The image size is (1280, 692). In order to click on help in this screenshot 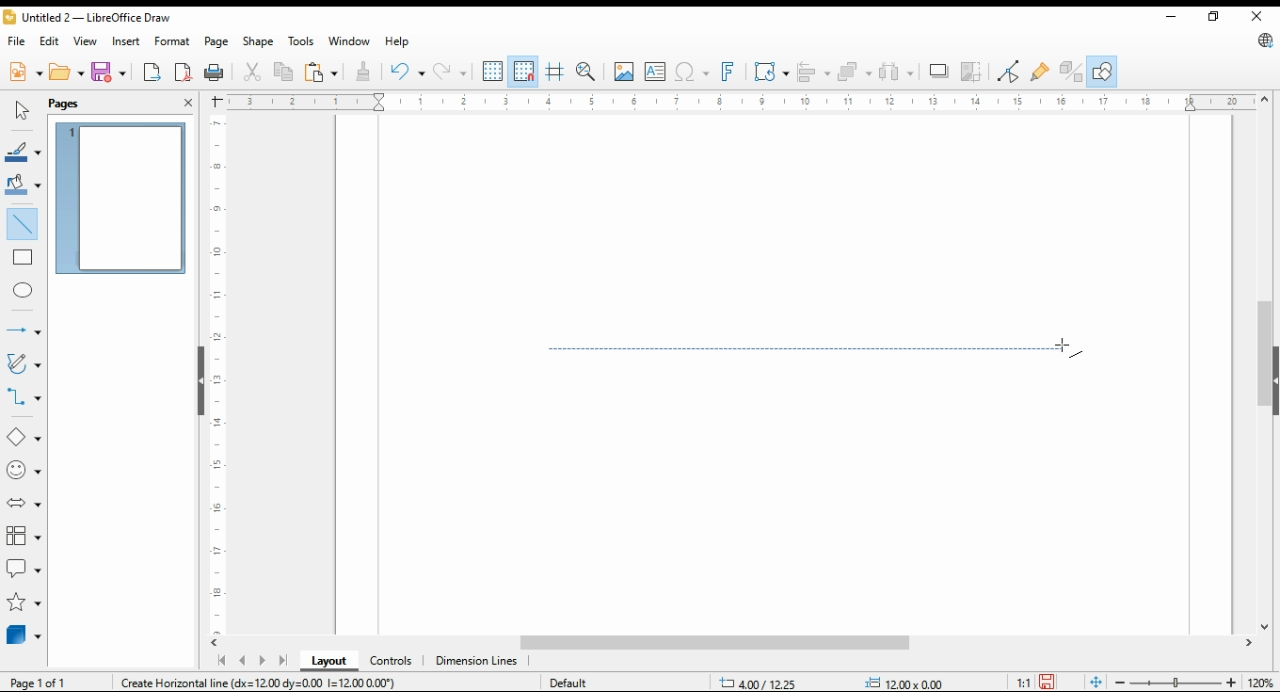, I will do `click(397, 41)`.